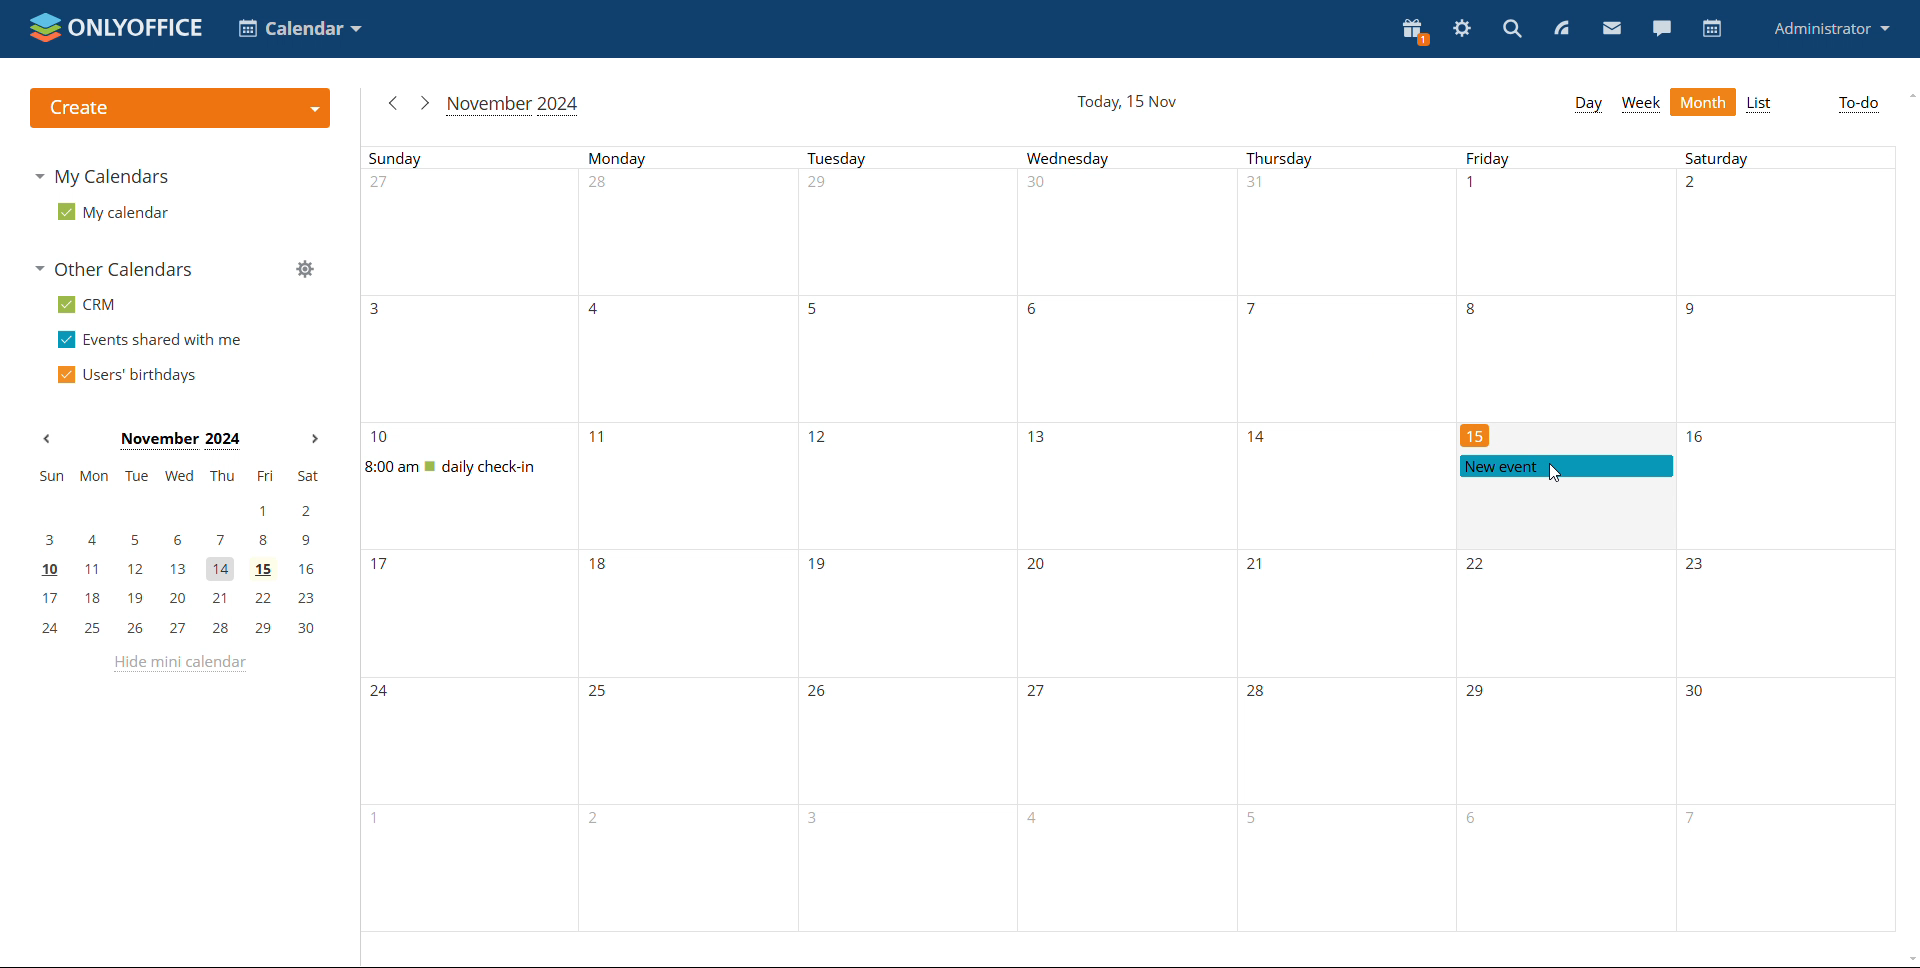 The image size is (1920, 968). Describe the element at coordinates (299, 28) in the screenshot. I see `select application` at that location.